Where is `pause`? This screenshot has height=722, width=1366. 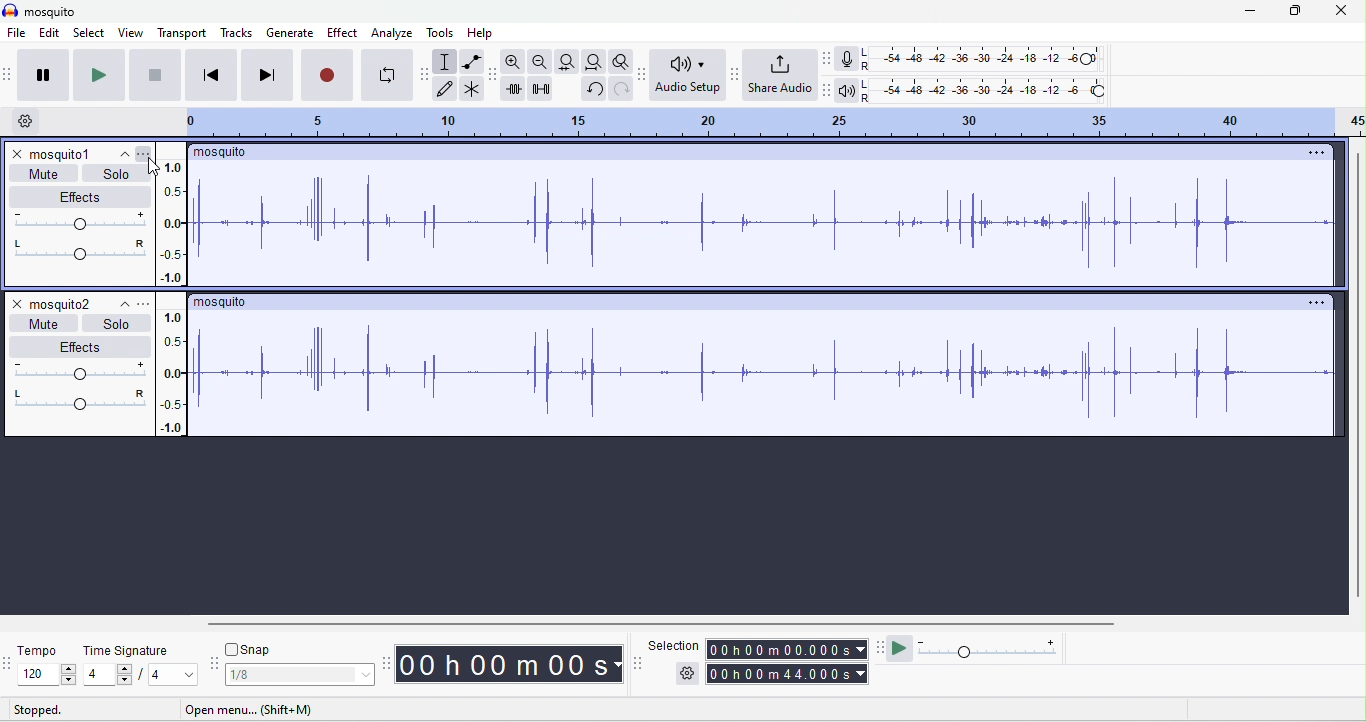 pause is located at coordinates (44, 77).